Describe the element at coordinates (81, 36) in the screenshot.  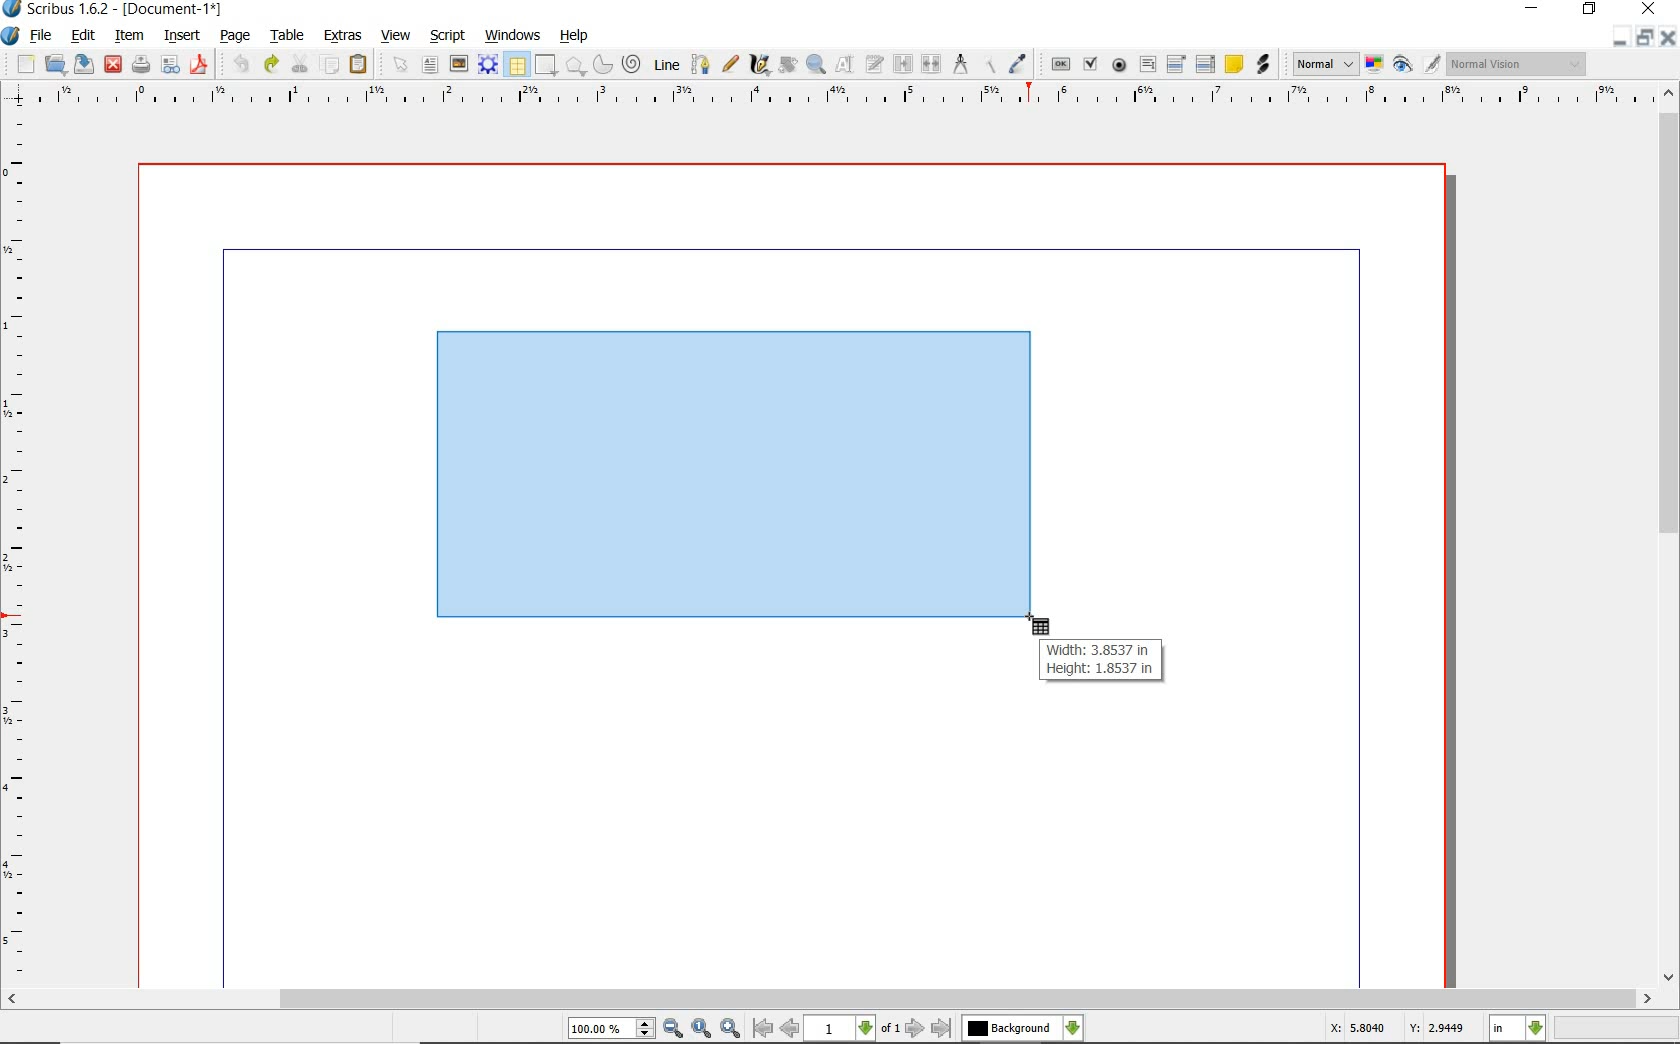
I see `edit` at that location.